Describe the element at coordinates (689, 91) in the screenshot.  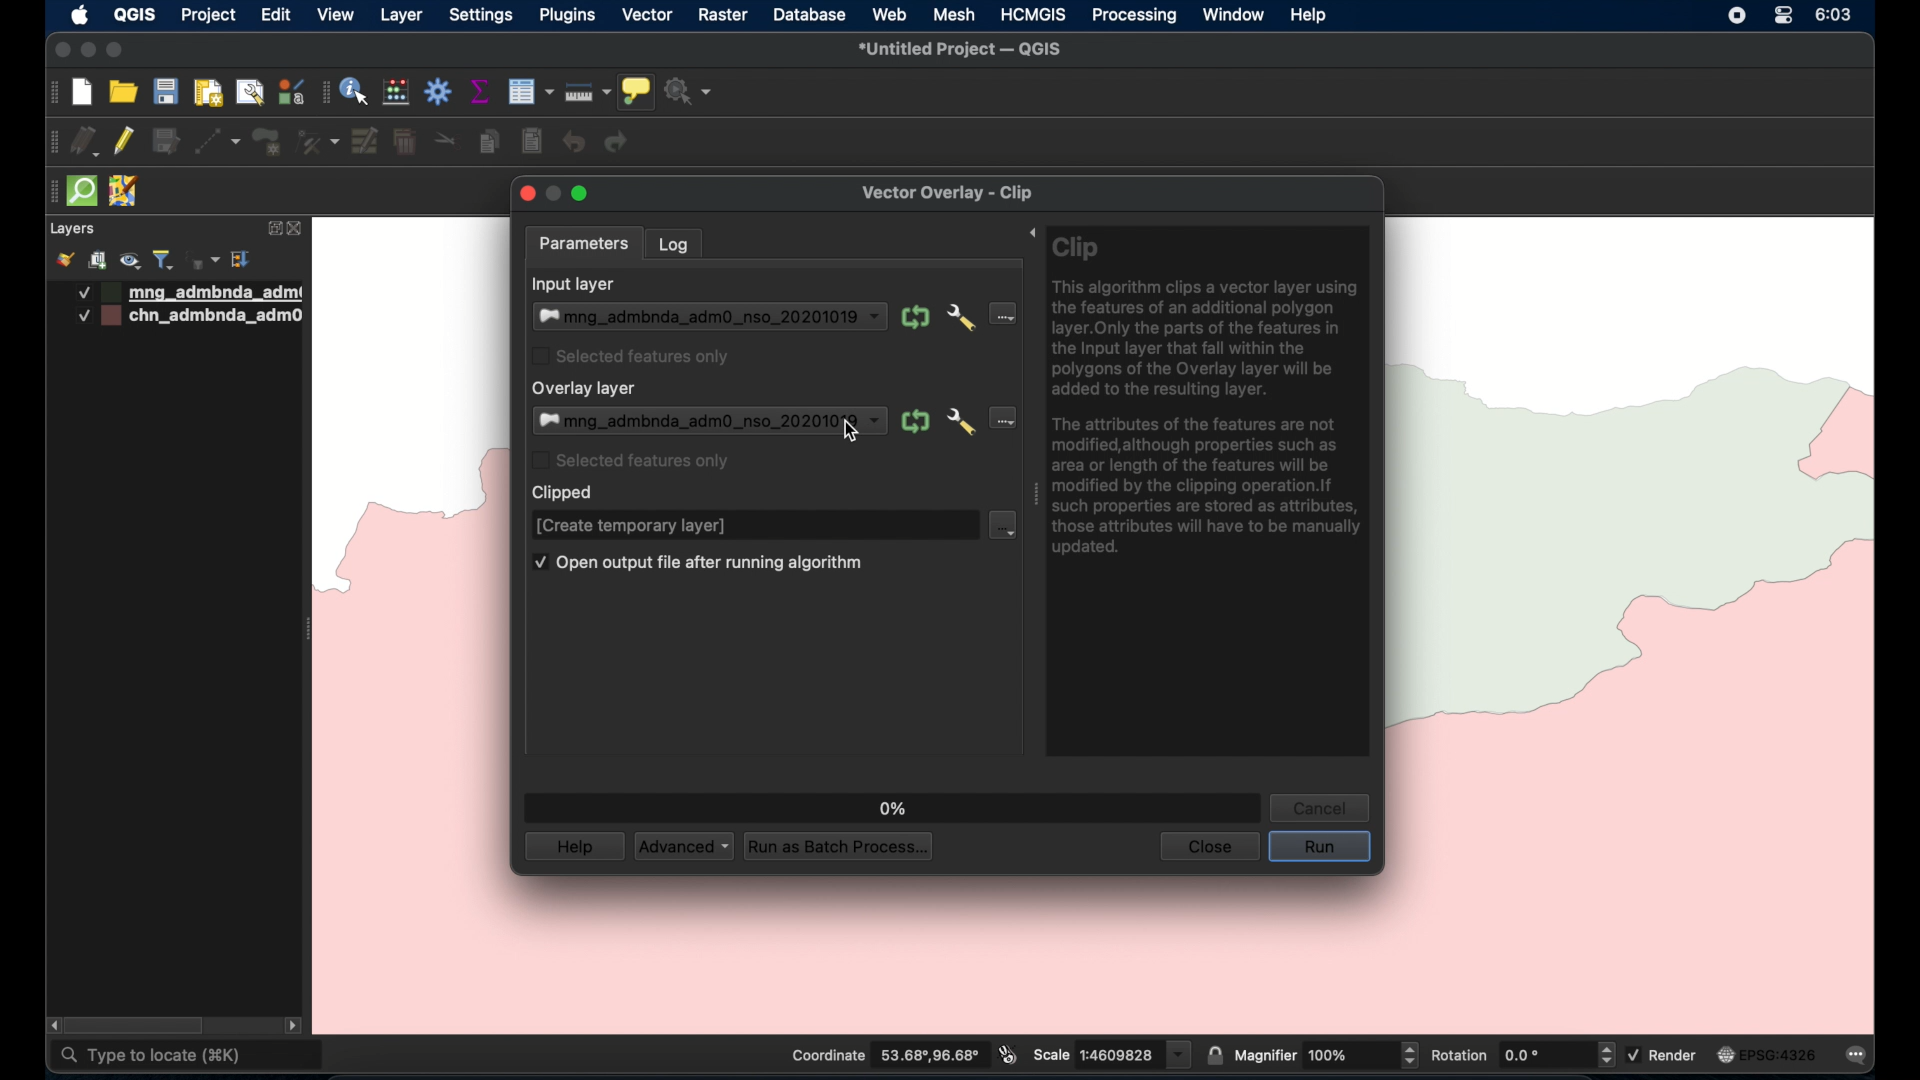
I see `no action selected` at that location.